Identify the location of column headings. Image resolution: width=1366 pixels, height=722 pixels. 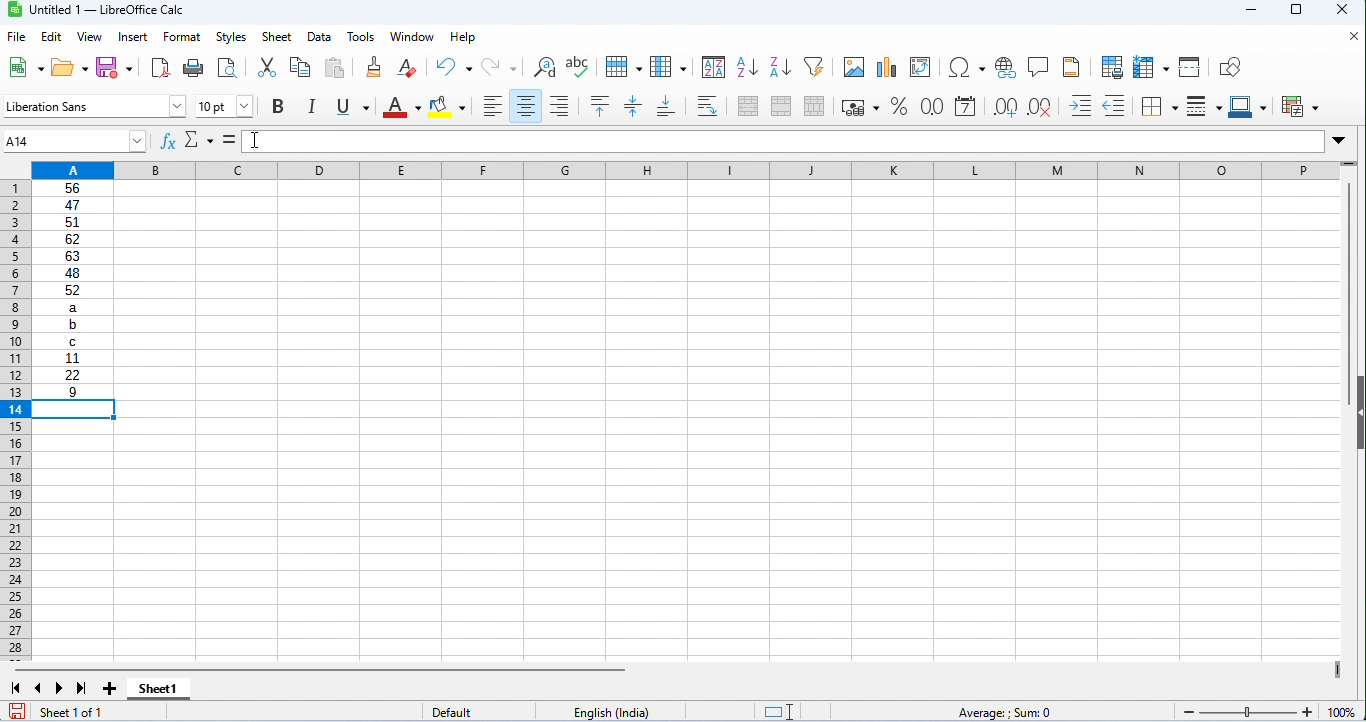
(685, 171).